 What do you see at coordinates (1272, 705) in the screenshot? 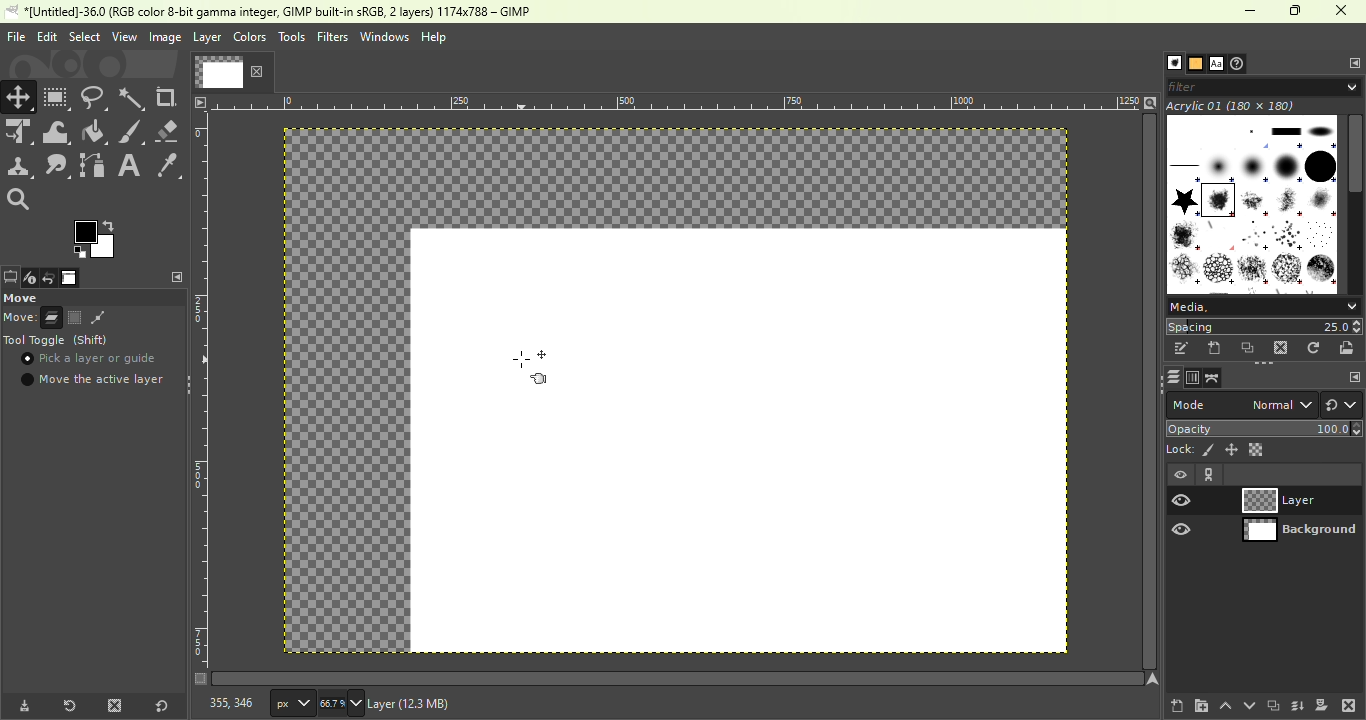
I see `Create a duplicate of the layer and add it to the image` at bounding box center [1272, 705].